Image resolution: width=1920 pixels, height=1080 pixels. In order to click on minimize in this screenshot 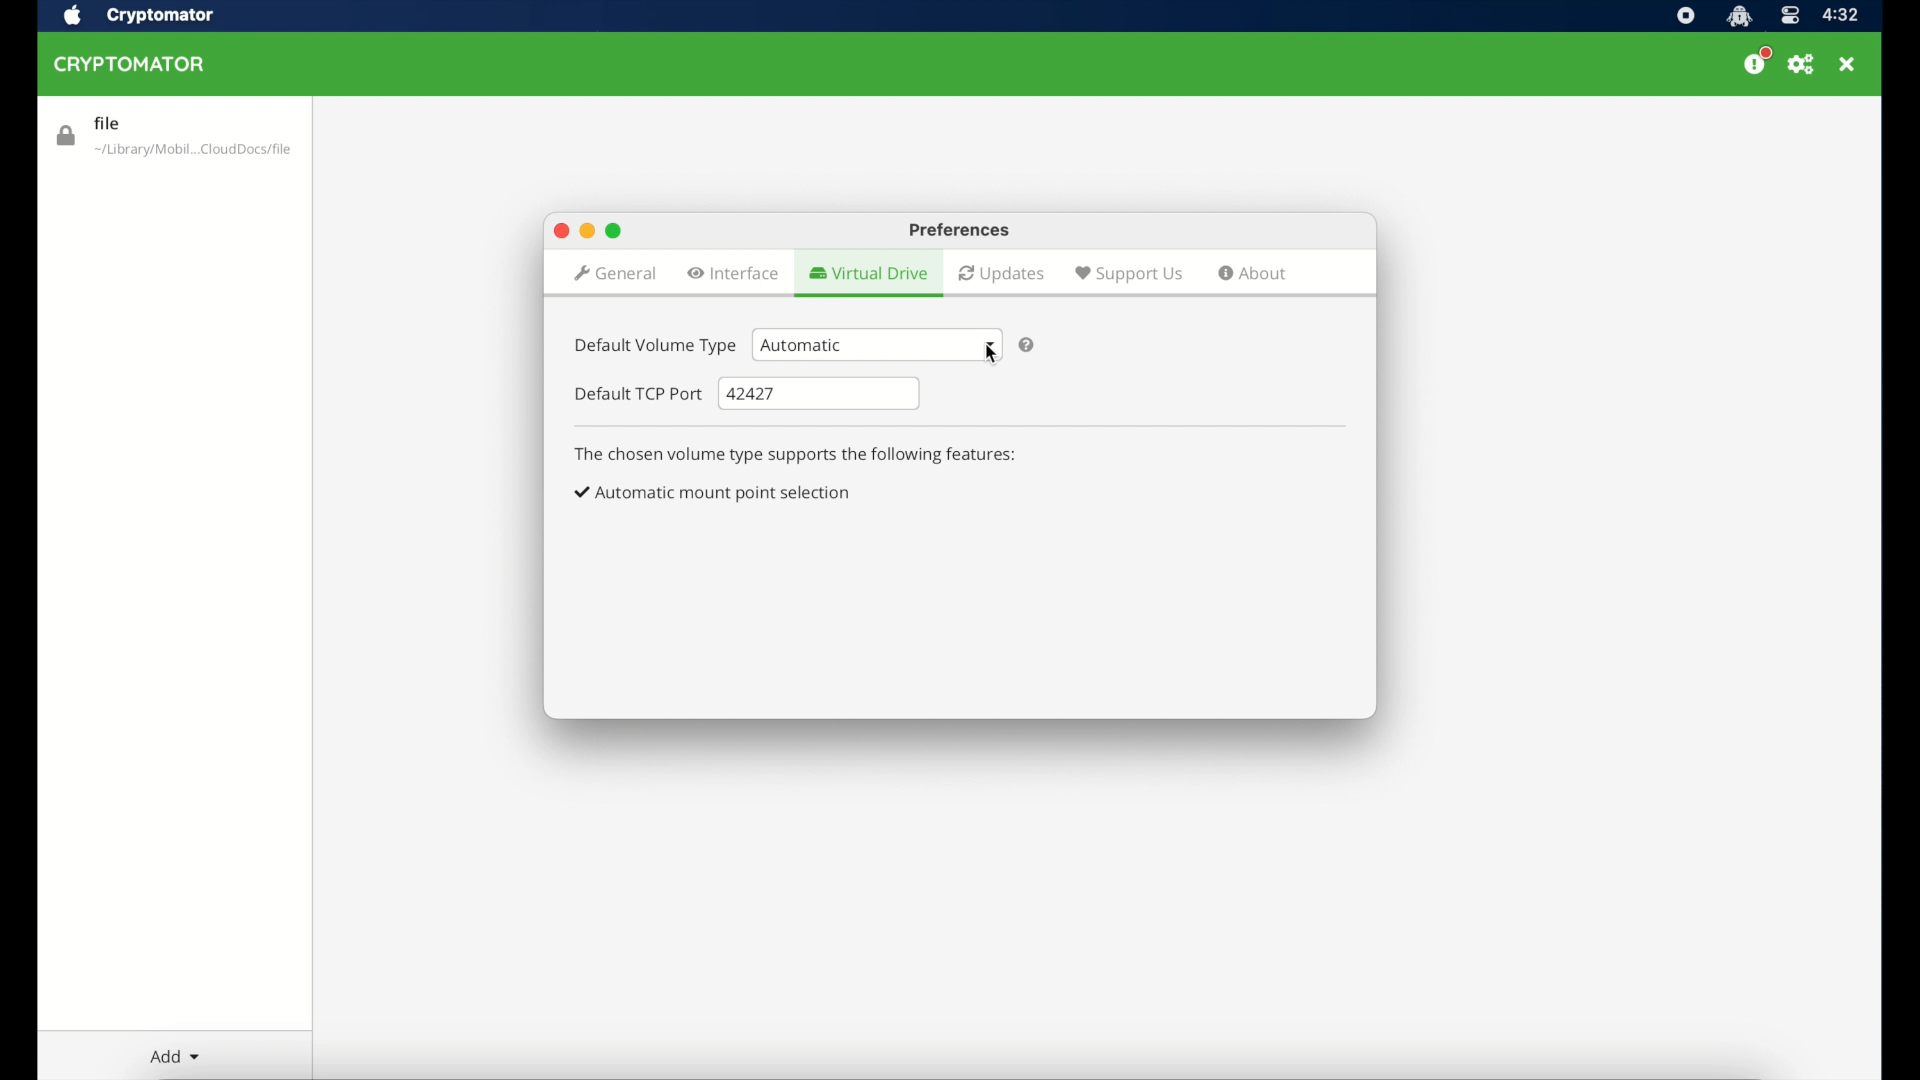, I will do `click(585, 231)`.